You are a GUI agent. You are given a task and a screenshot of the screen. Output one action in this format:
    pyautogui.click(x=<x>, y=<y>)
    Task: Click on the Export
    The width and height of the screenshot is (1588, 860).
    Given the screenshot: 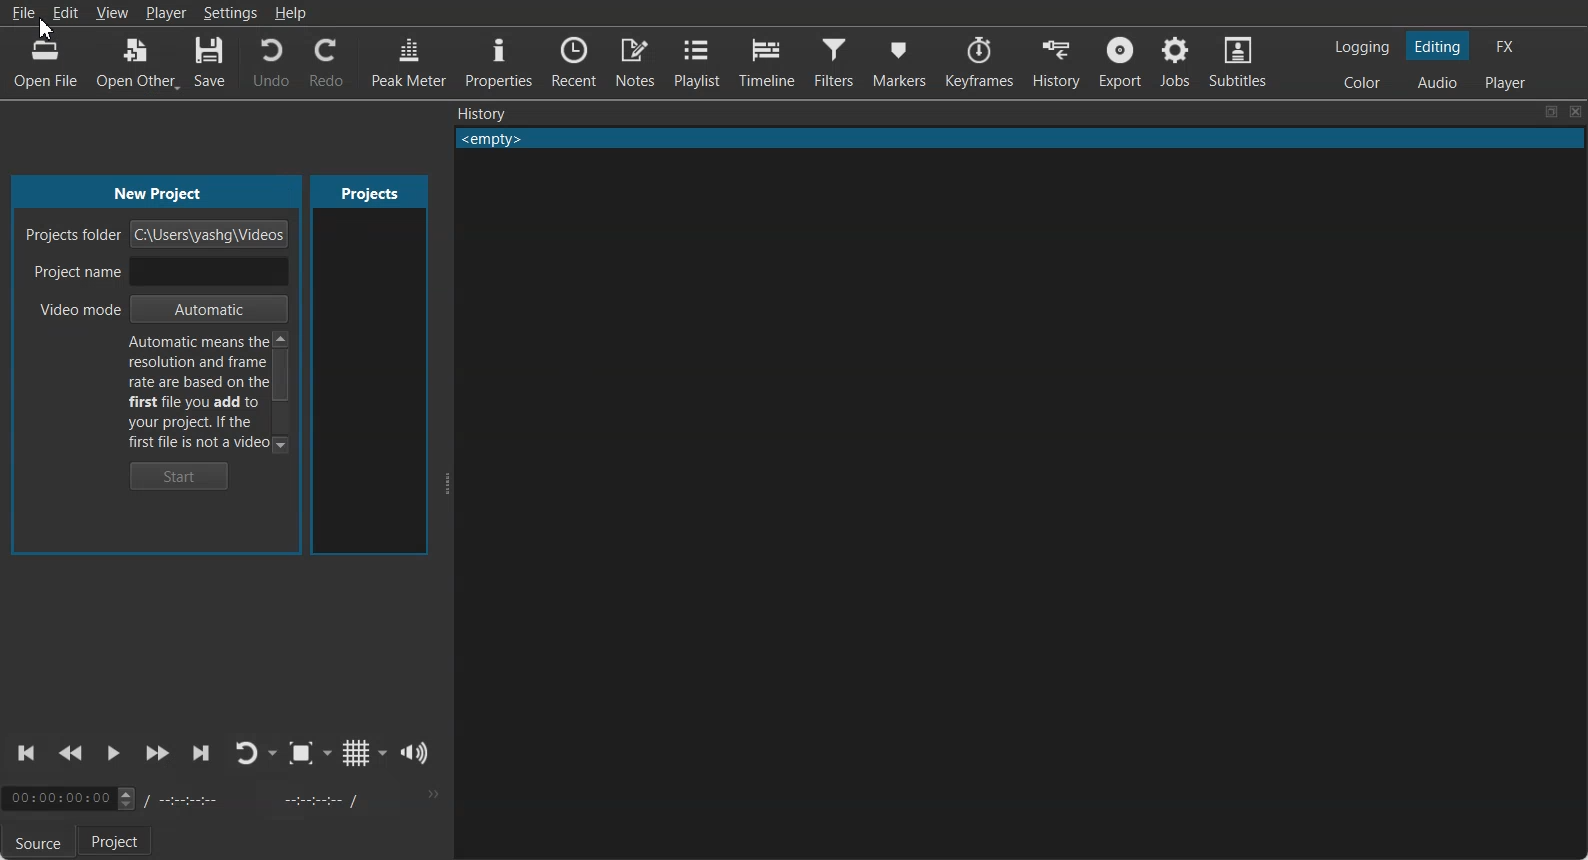 What is the action you would take?
    pyautogui.click(x=1119, y=61)
    